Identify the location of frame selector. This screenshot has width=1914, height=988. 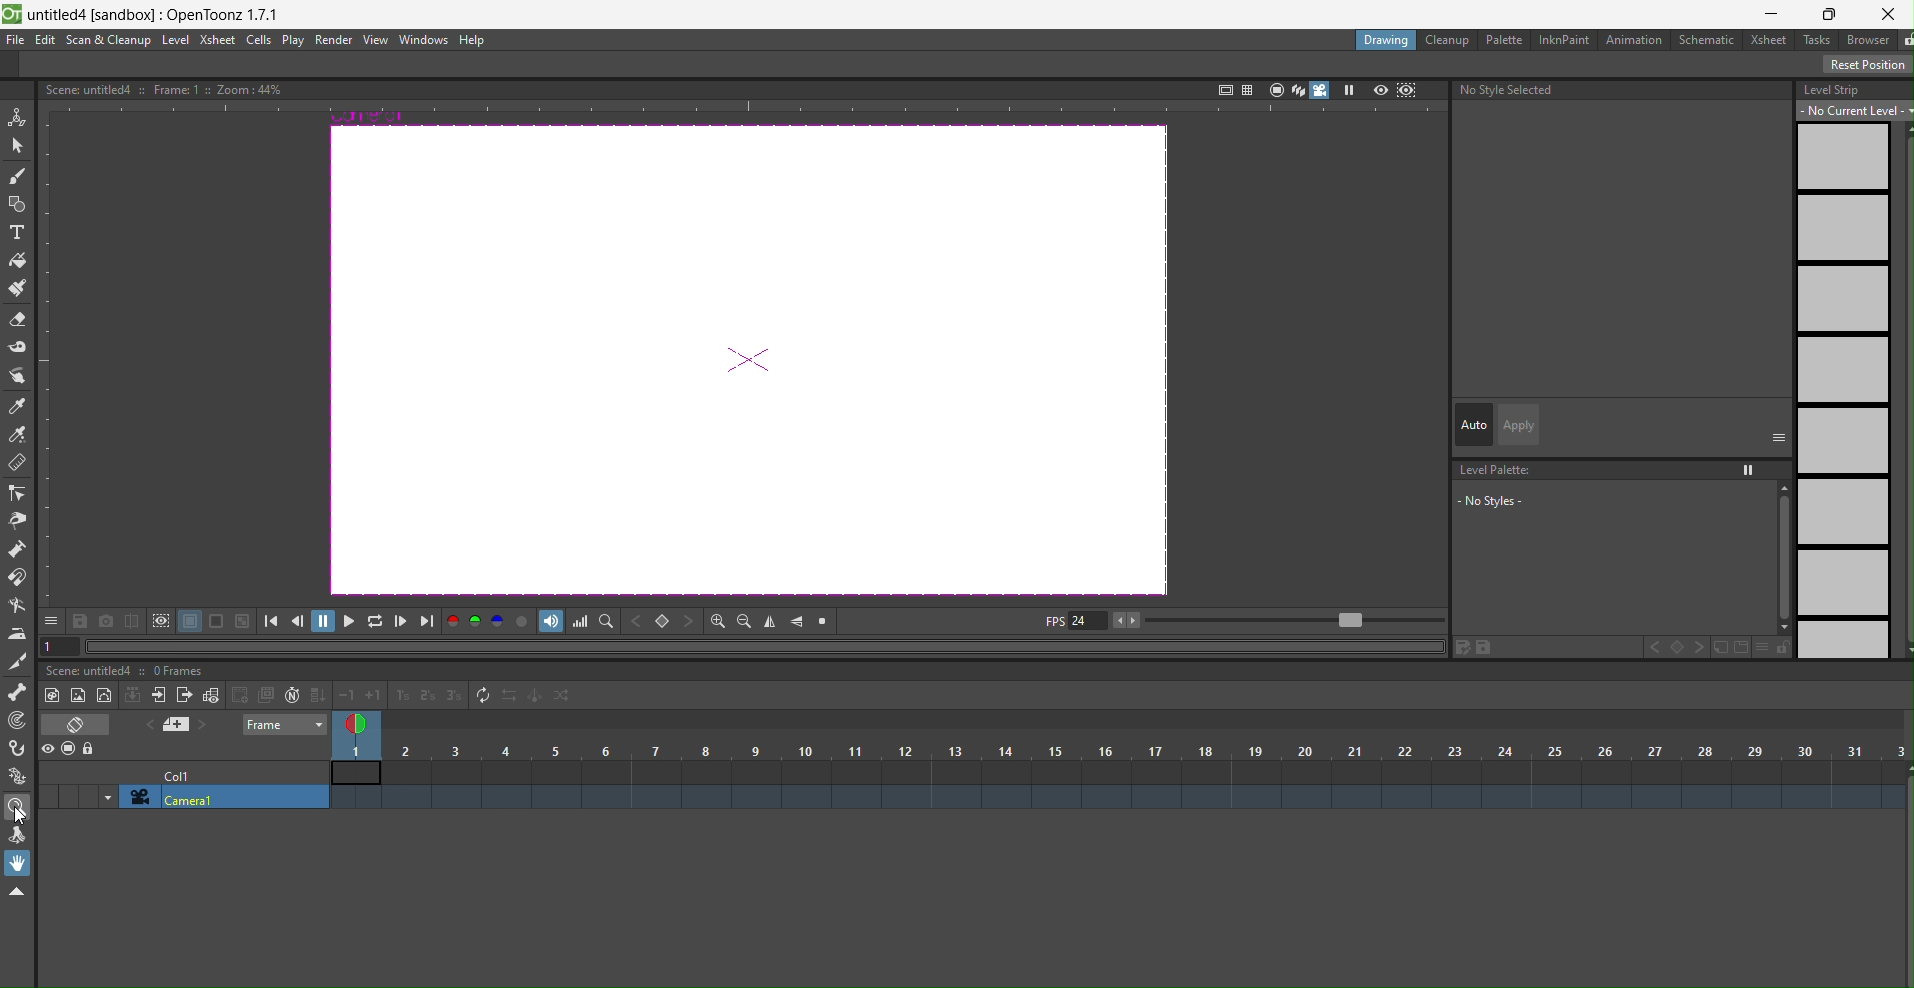
(359, 724).